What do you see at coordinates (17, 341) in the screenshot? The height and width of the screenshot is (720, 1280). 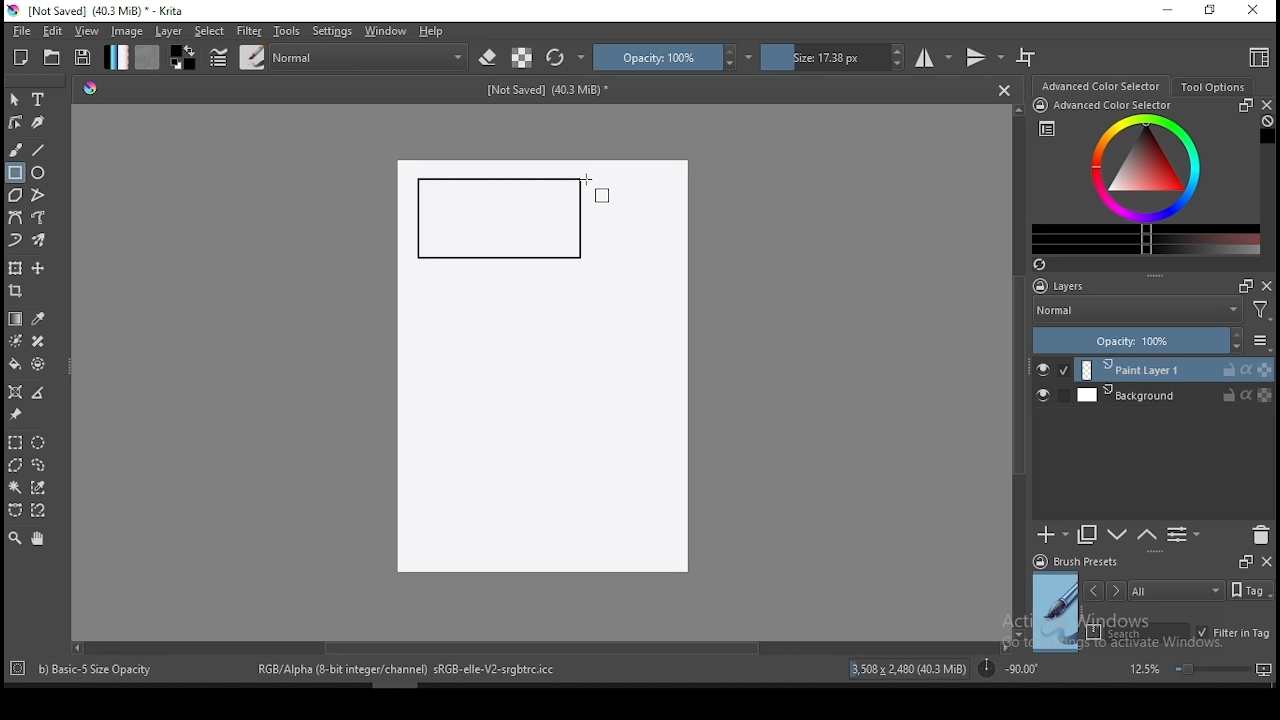 I see `colorize mask tool` at bounding box center [17, 341].